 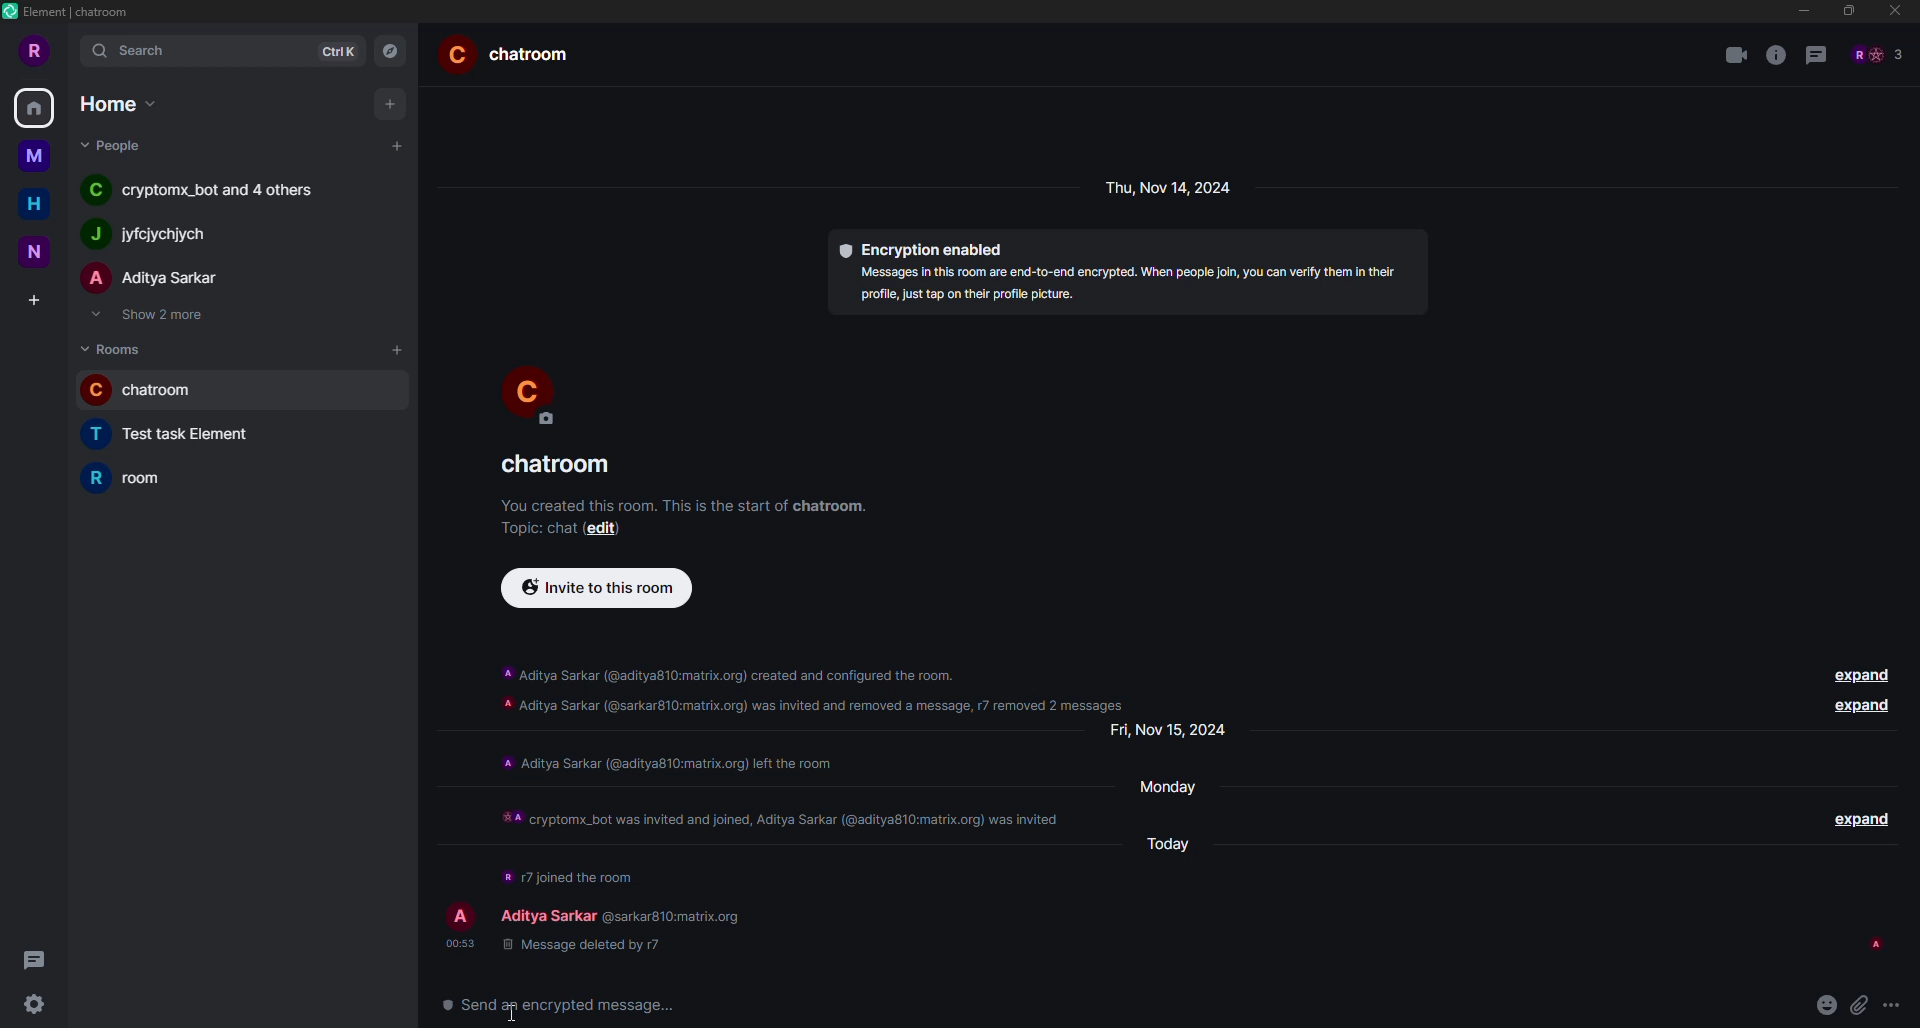 I want to click on info, so click(x=1775, y=55).